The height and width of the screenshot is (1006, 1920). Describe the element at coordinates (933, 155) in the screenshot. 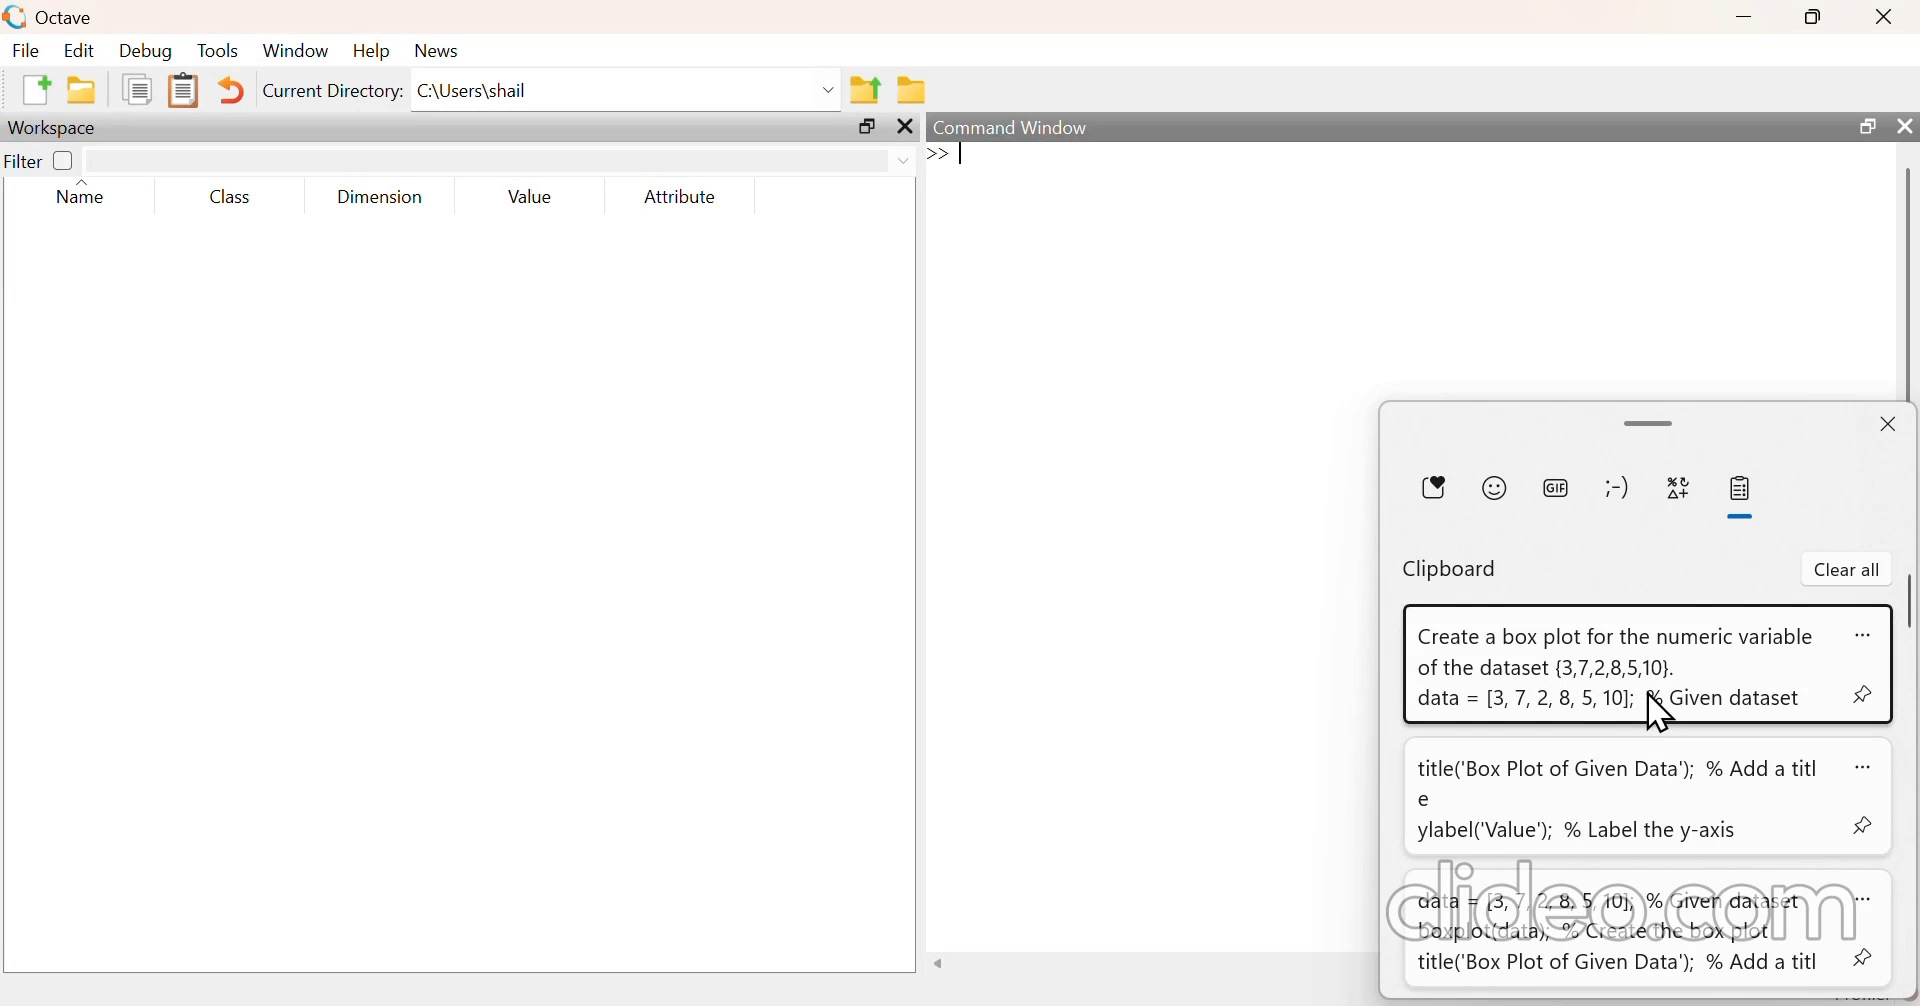

I see `prompt cursor` at that location.